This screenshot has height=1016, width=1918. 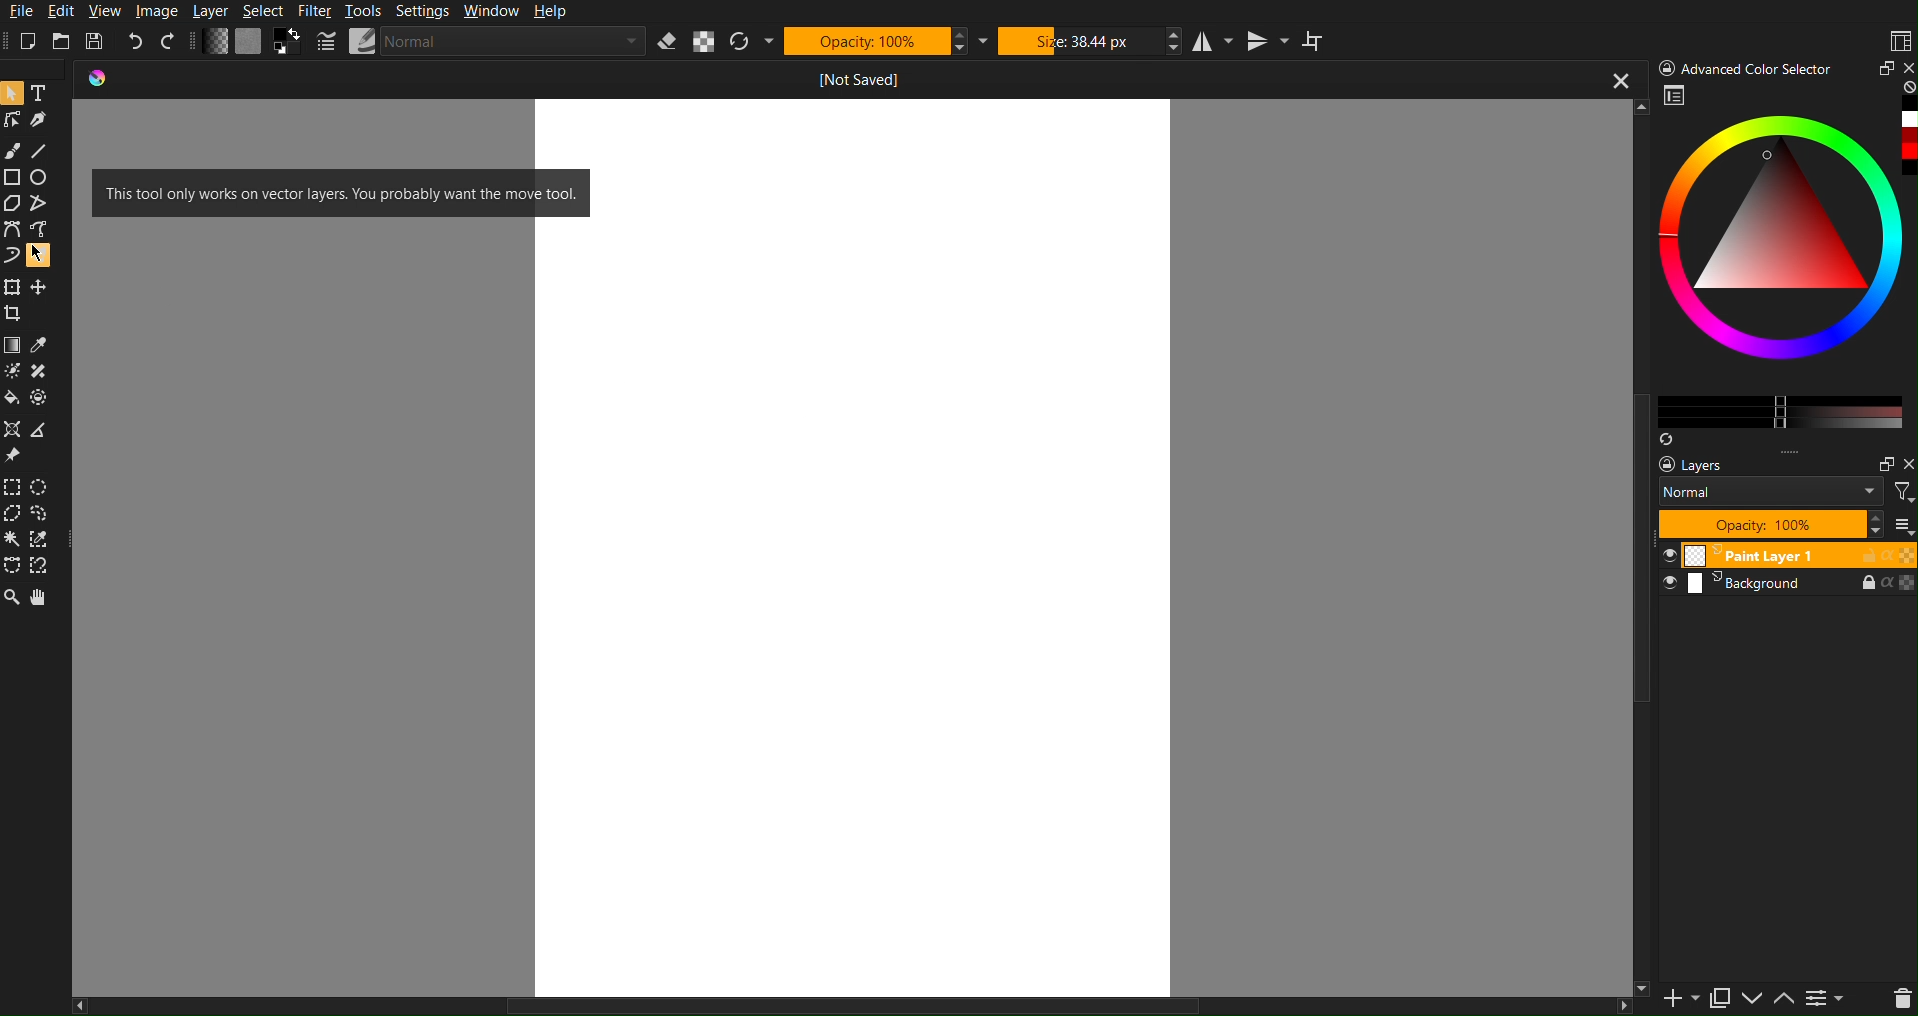 I want to click on layers, so click(x=1707, y=465).